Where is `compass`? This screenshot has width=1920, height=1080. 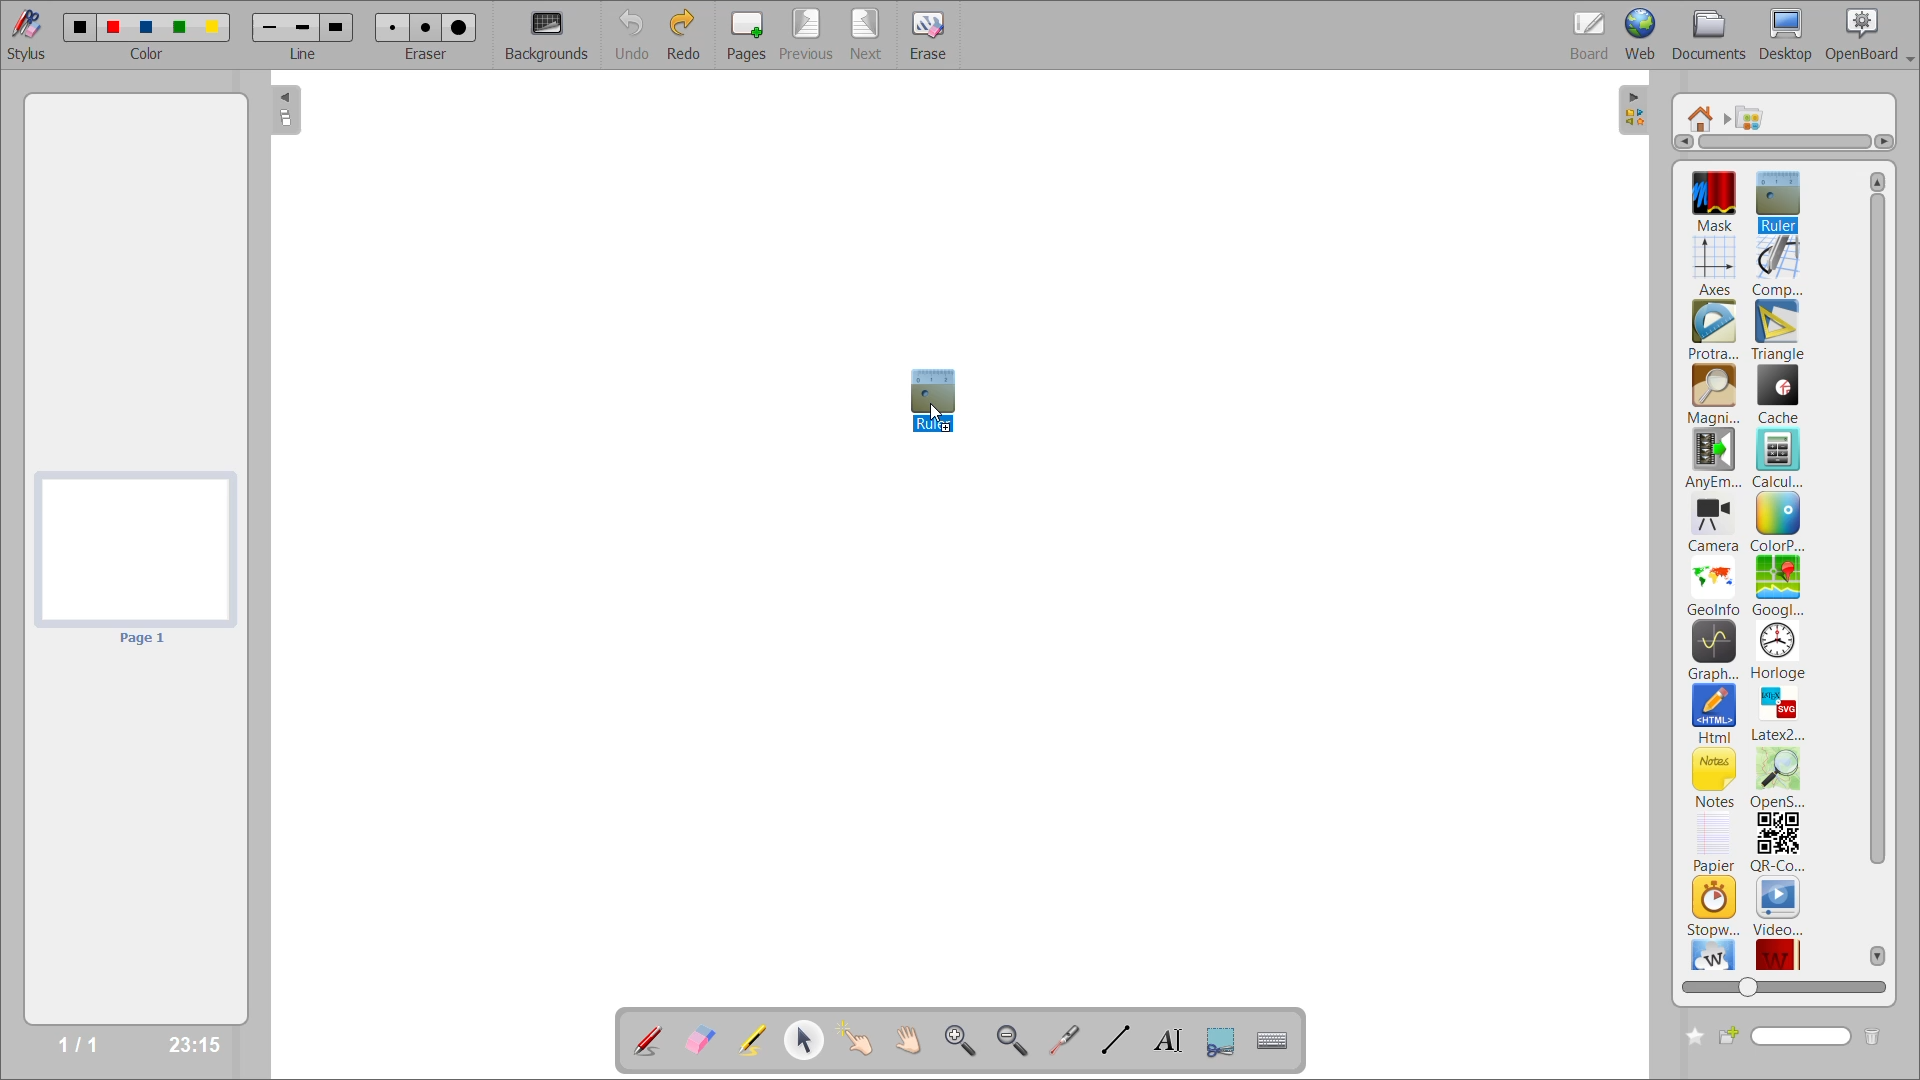 compass is located at coordinates (1778, 266).